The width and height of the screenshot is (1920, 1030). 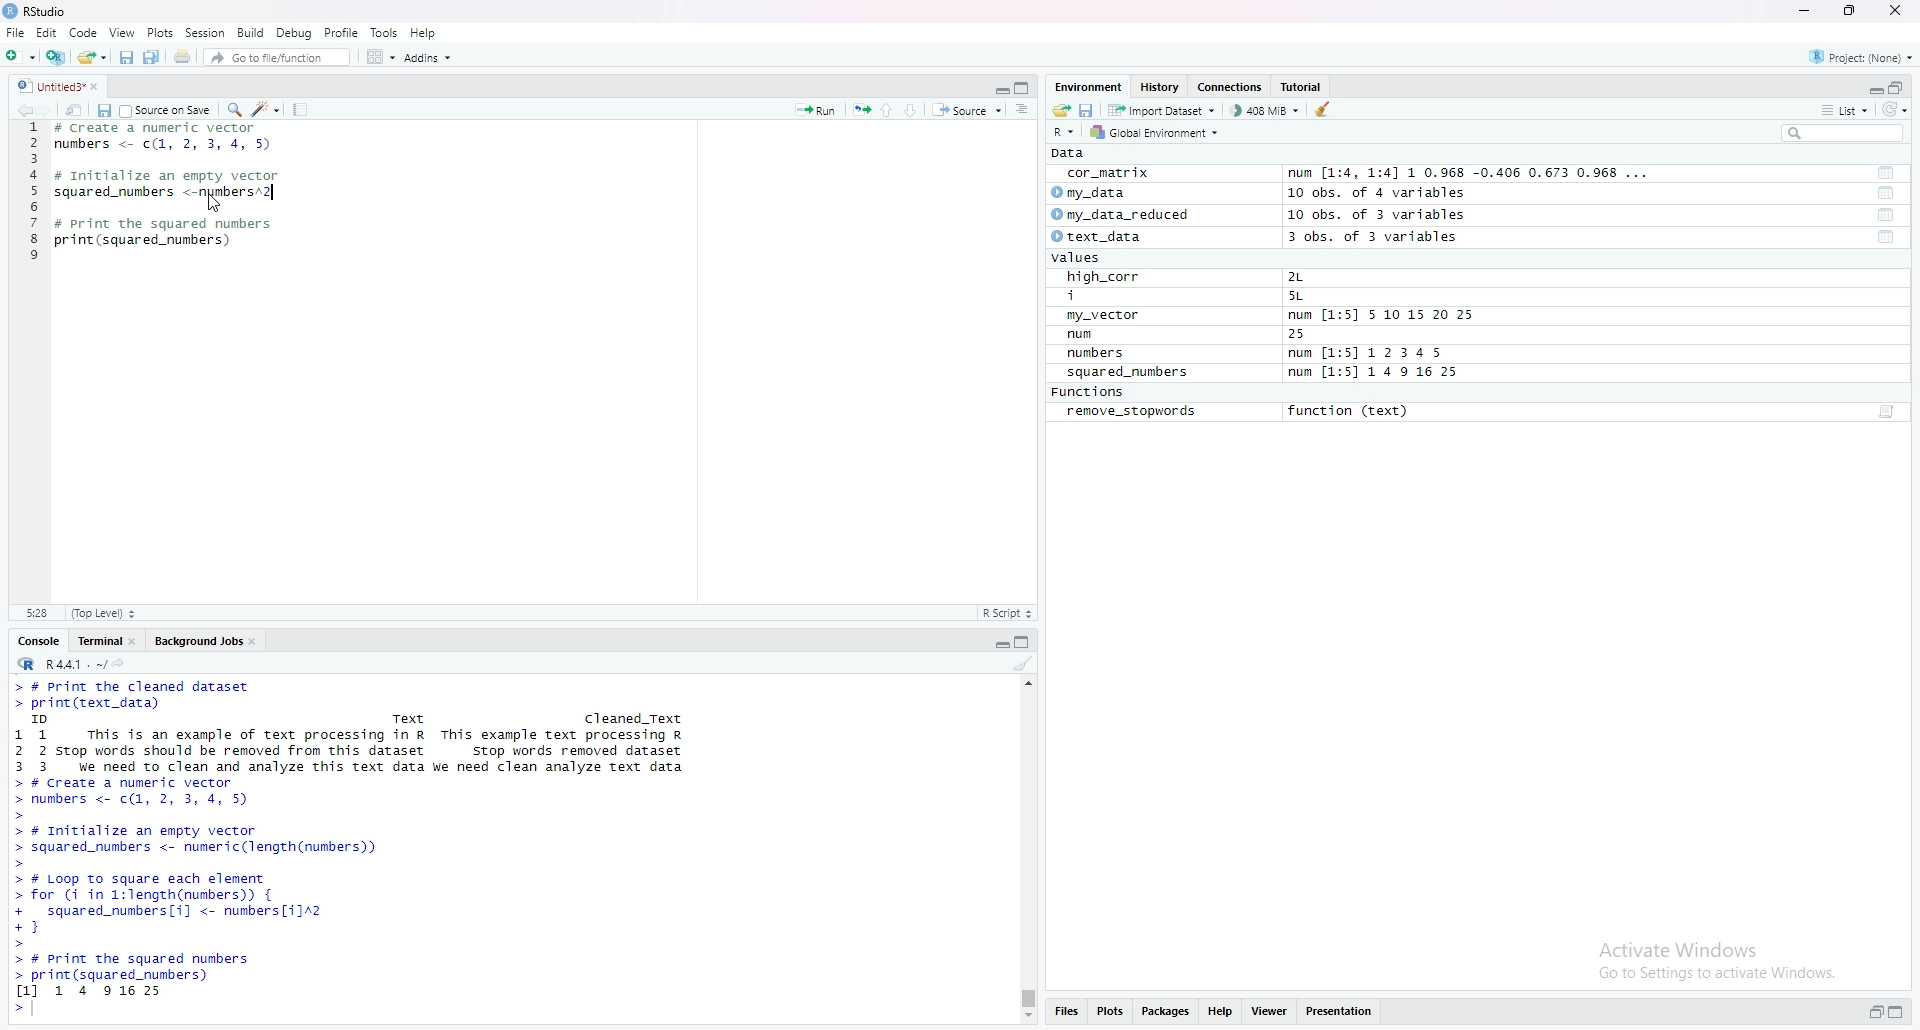 I want to click on verical scrollbar, so click(x=1026, y=998).